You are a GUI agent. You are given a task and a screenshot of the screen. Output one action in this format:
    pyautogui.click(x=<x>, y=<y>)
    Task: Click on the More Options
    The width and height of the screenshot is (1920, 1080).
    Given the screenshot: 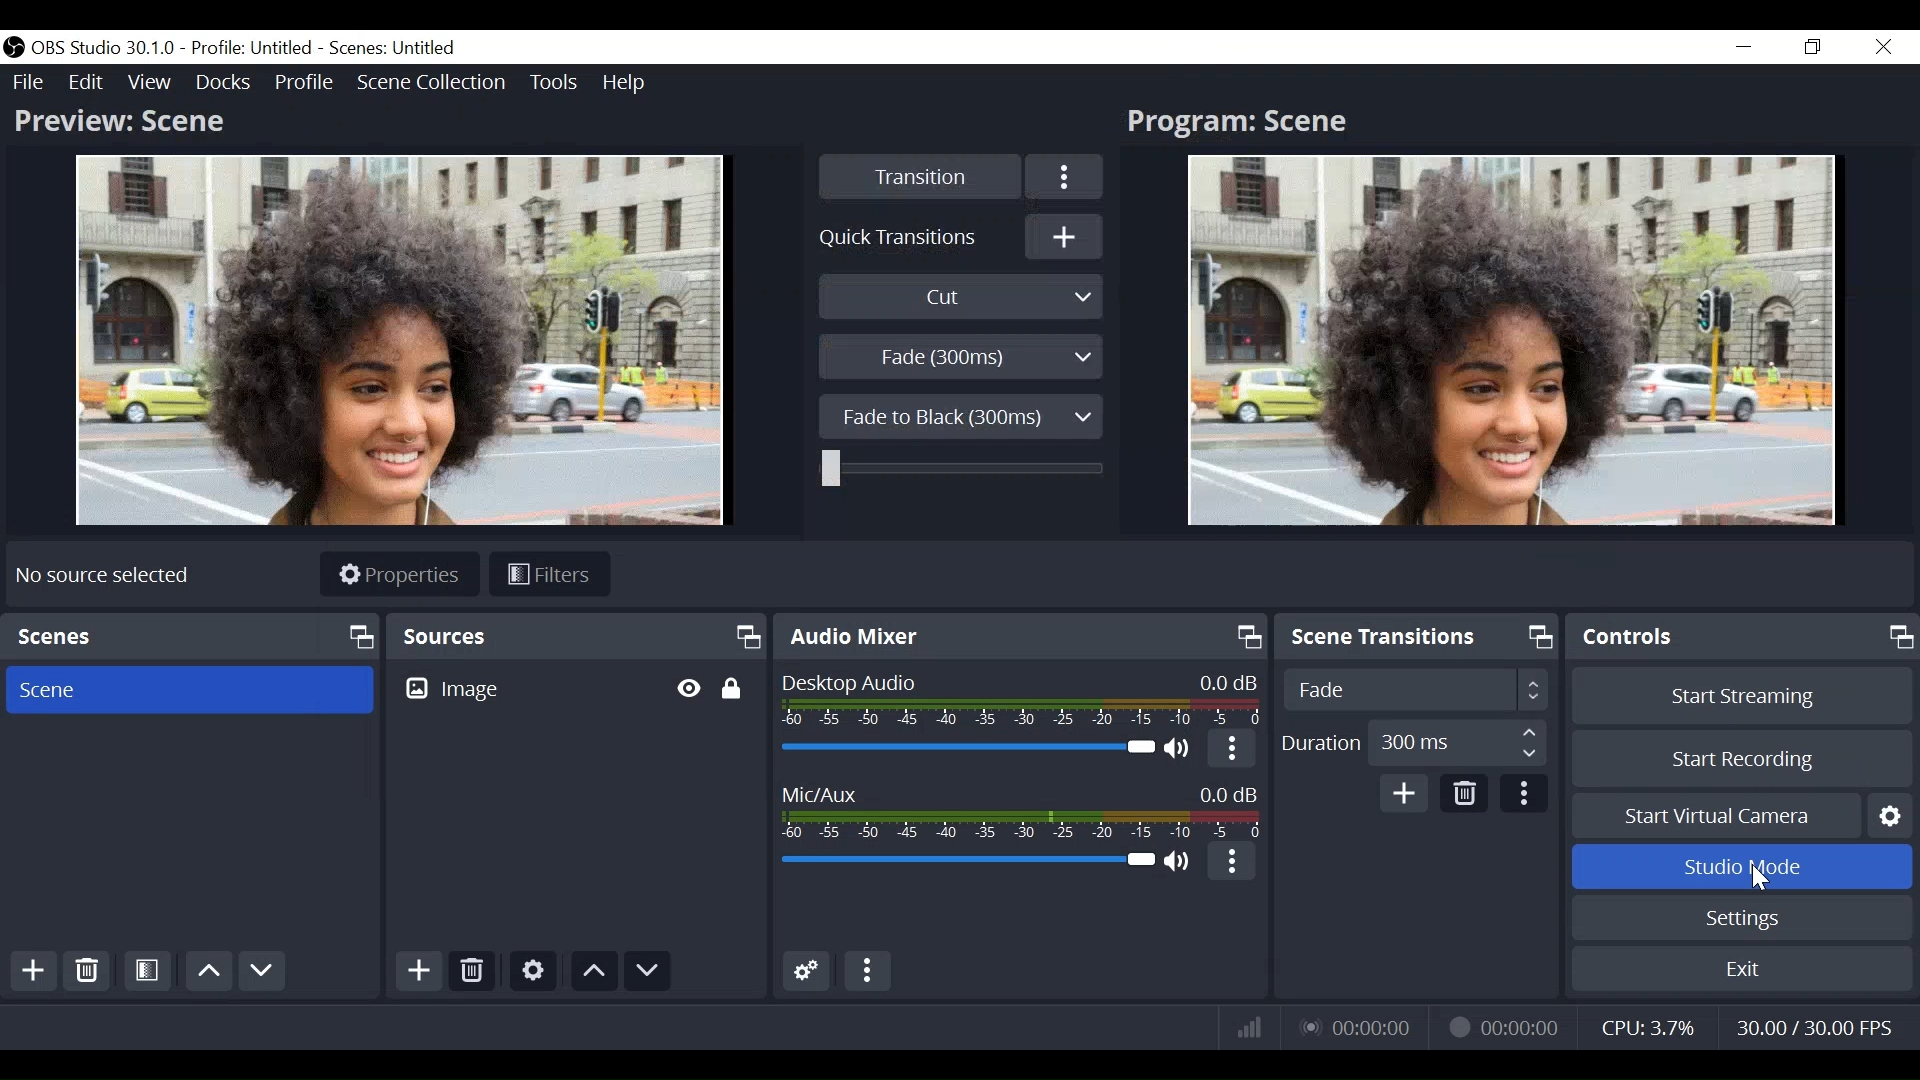 What is the action you would take?
    pyautogui.click(x=1233, y=866)
    